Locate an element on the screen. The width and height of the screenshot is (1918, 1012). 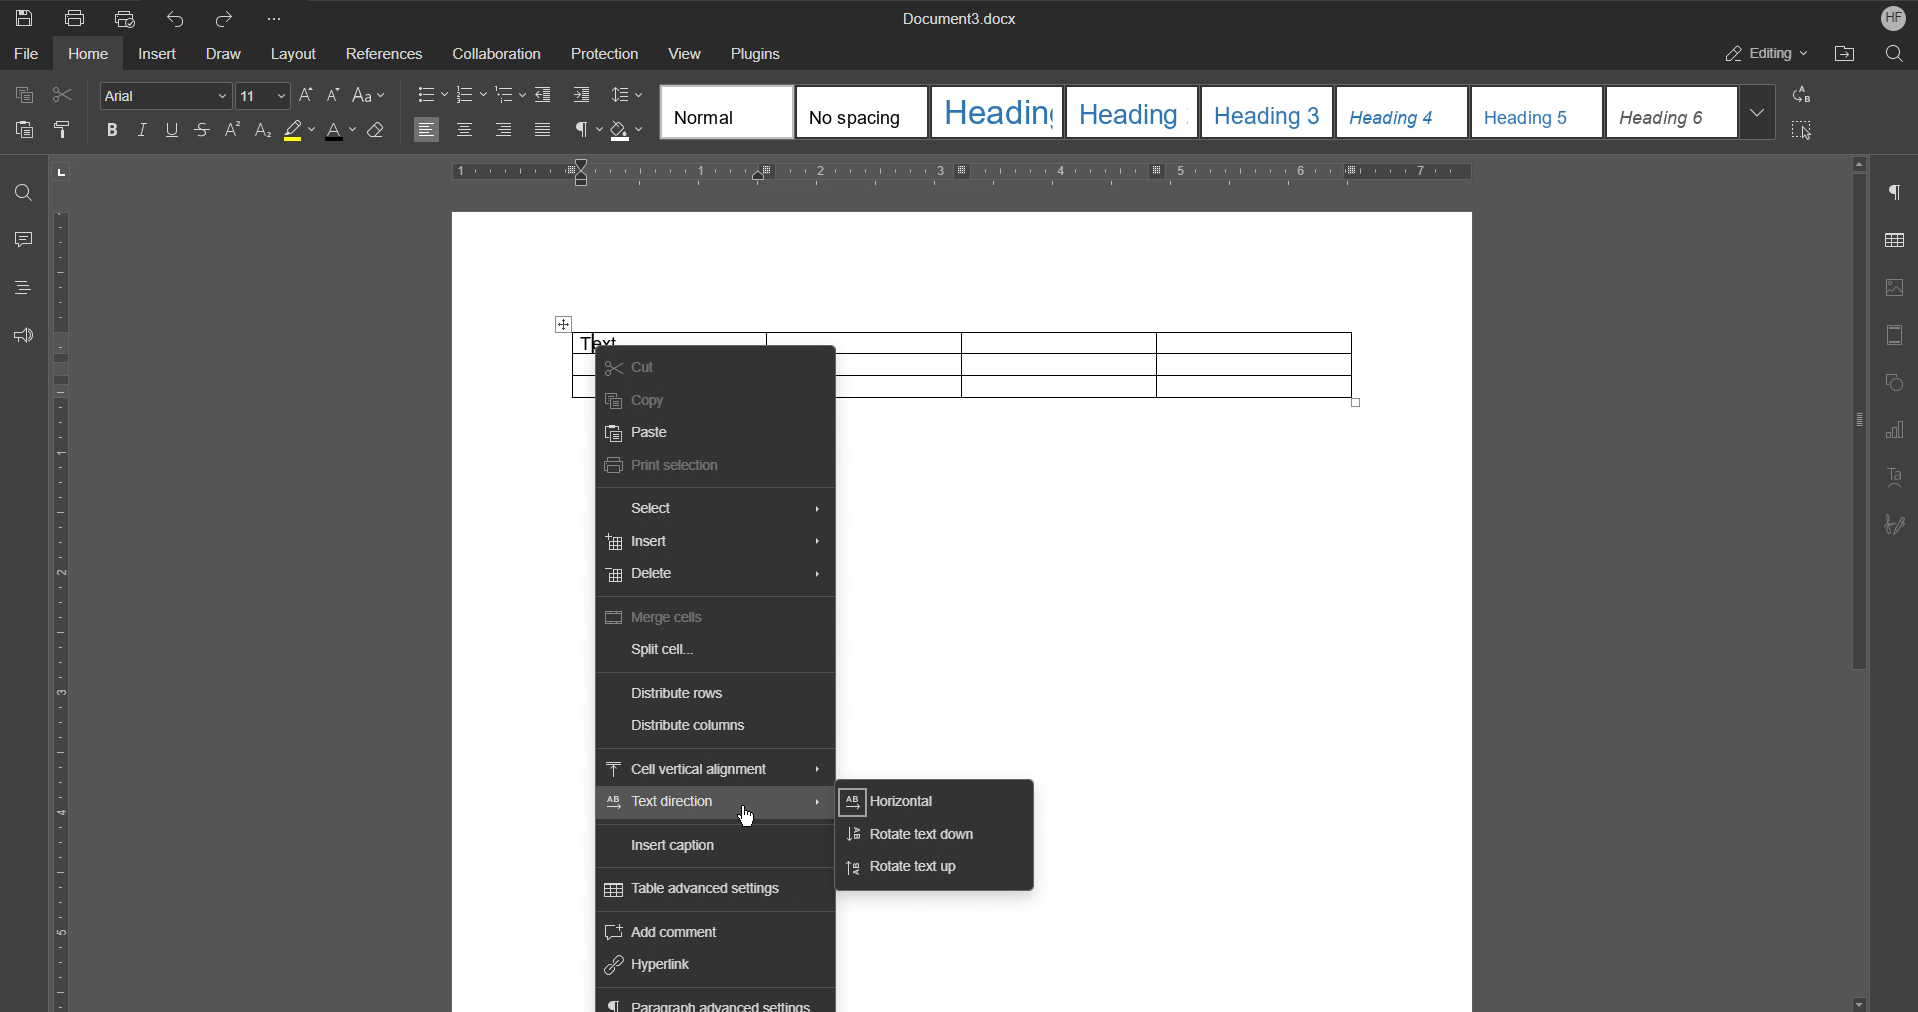
Quick Print is located at coordinates (123, 16).